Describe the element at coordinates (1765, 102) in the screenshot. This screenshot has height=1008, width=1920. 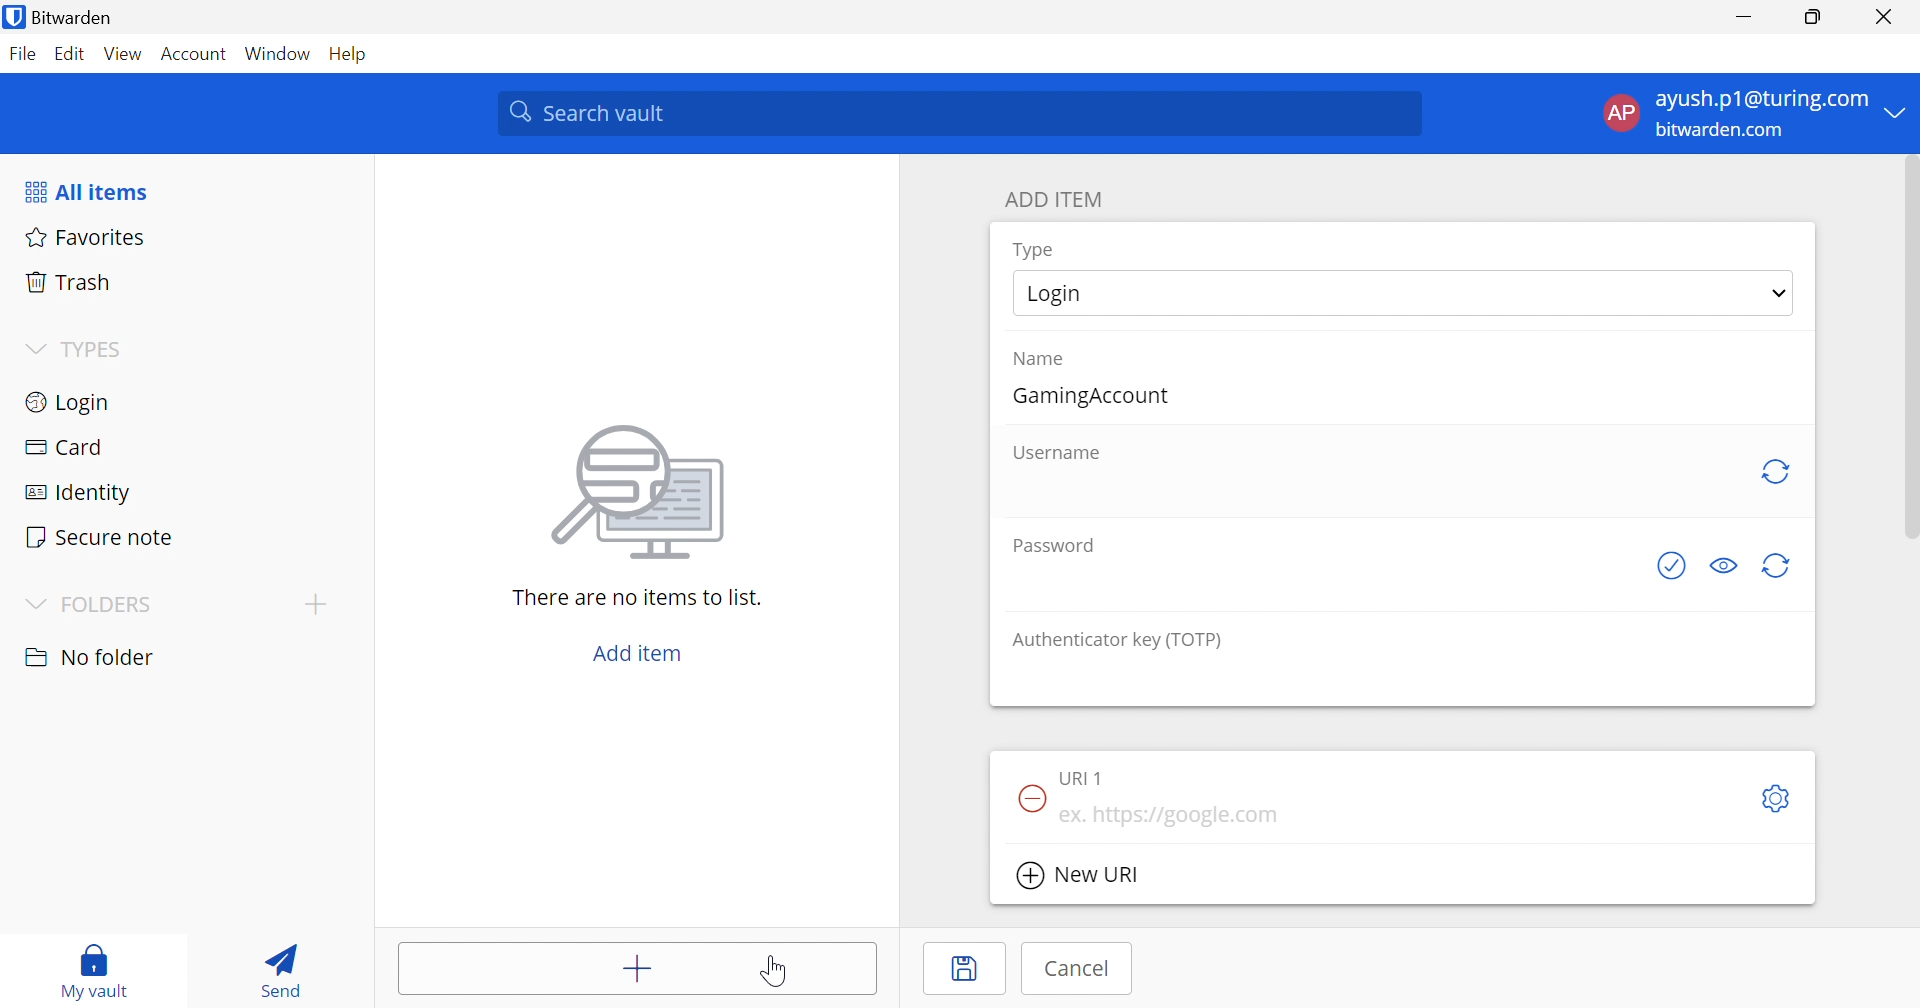
I see `ayush.p1@turing.com` at that location.